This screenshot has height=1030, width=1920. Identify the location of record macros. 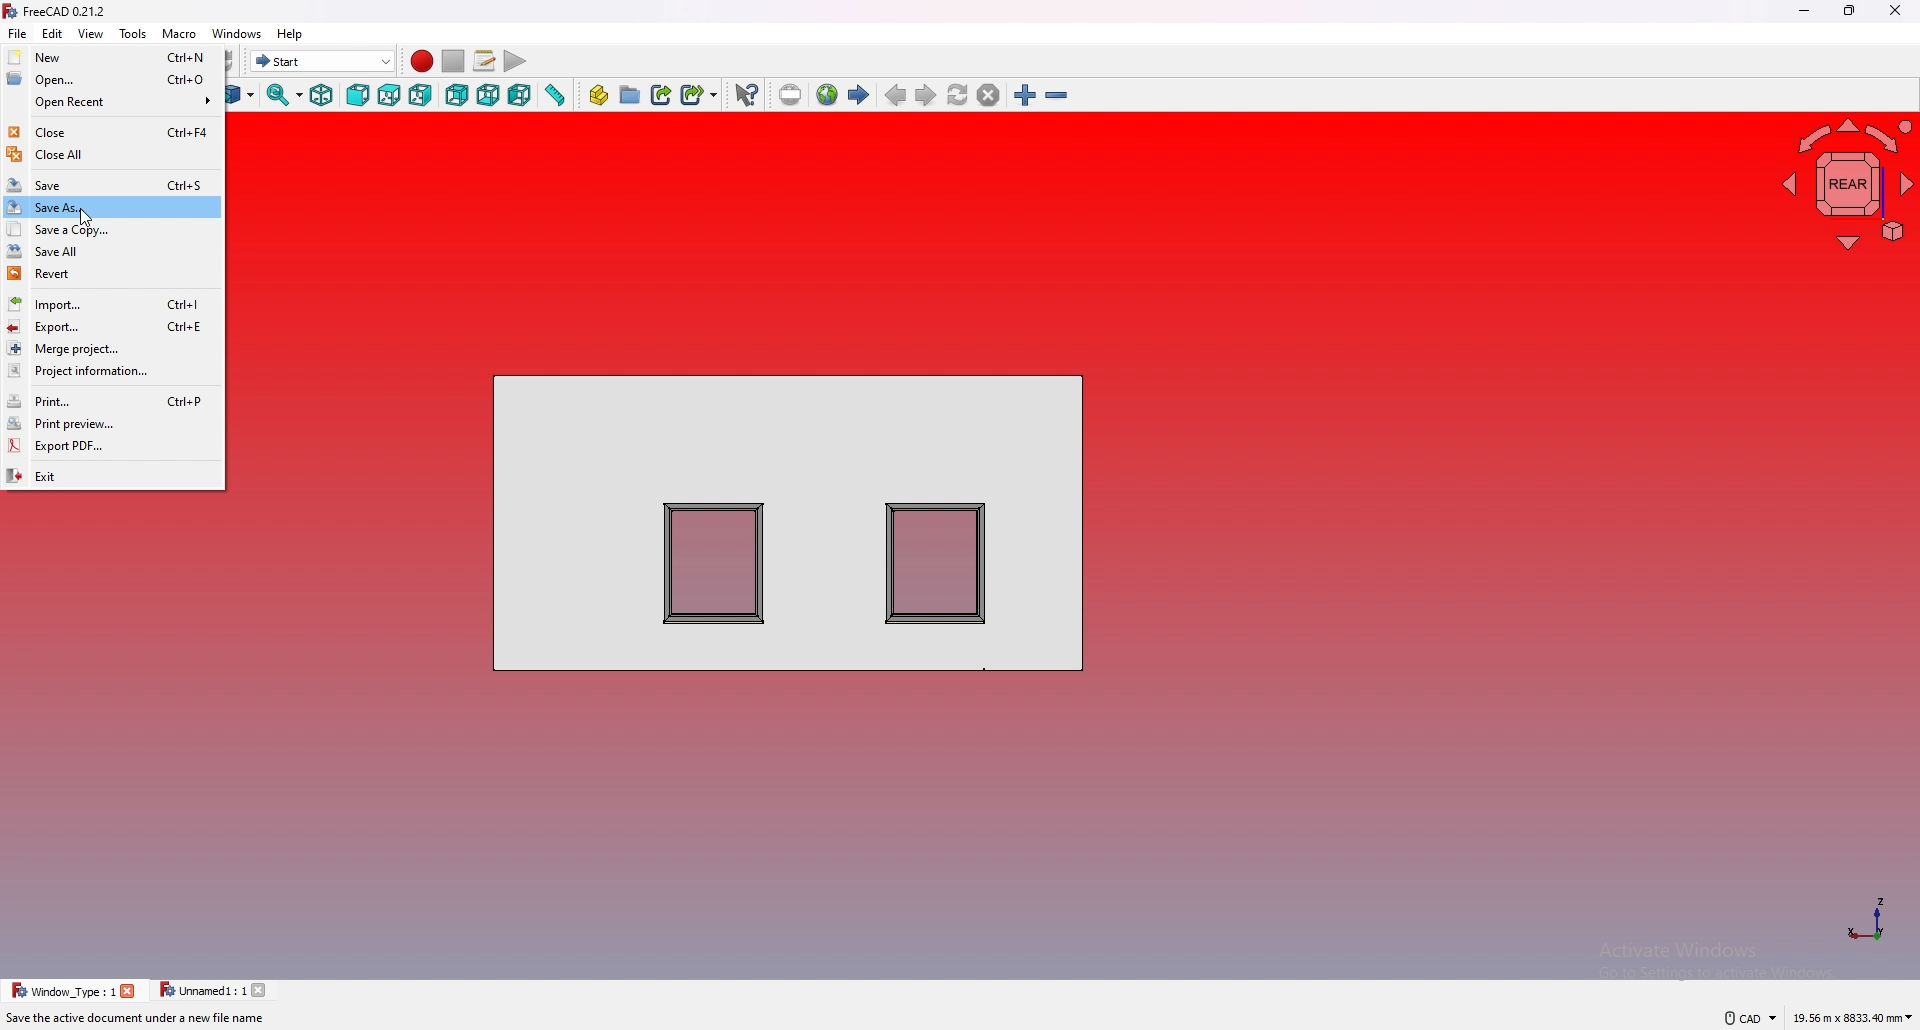
(421, 61).